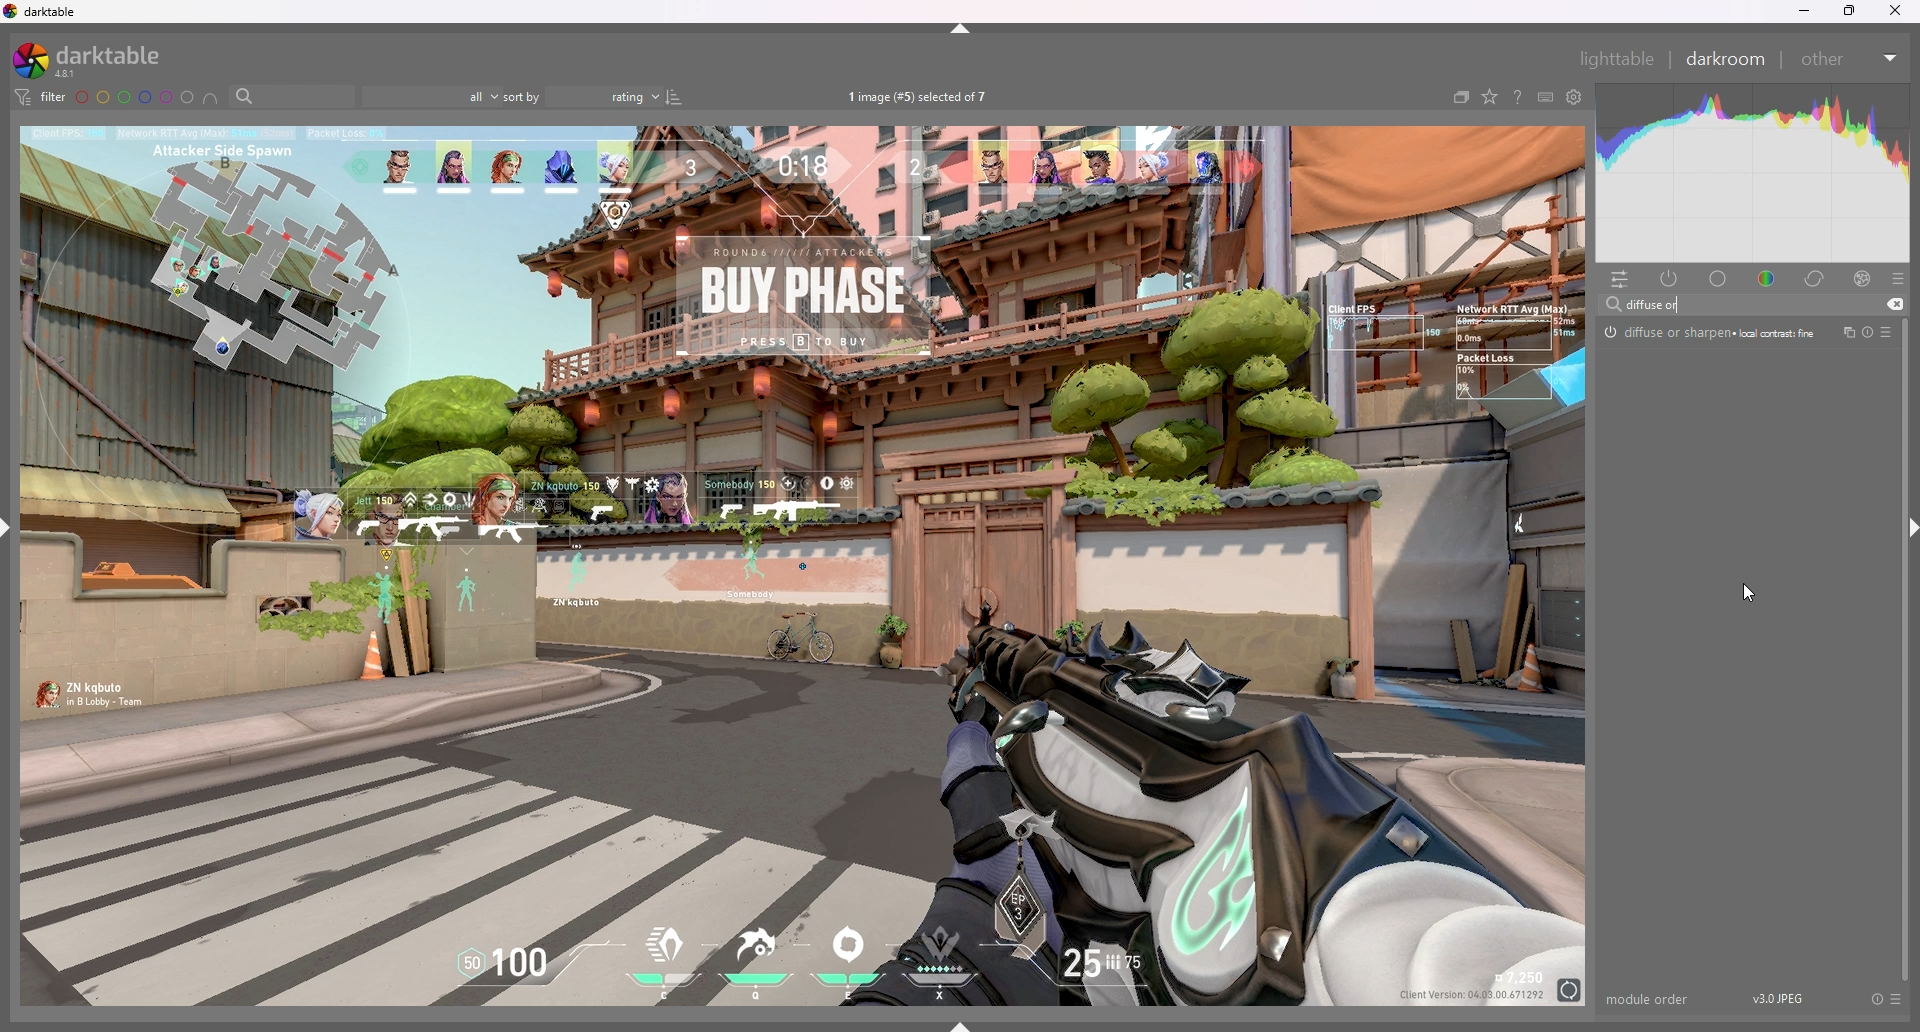  I want to click on scroll bar, so click(1904, 648).